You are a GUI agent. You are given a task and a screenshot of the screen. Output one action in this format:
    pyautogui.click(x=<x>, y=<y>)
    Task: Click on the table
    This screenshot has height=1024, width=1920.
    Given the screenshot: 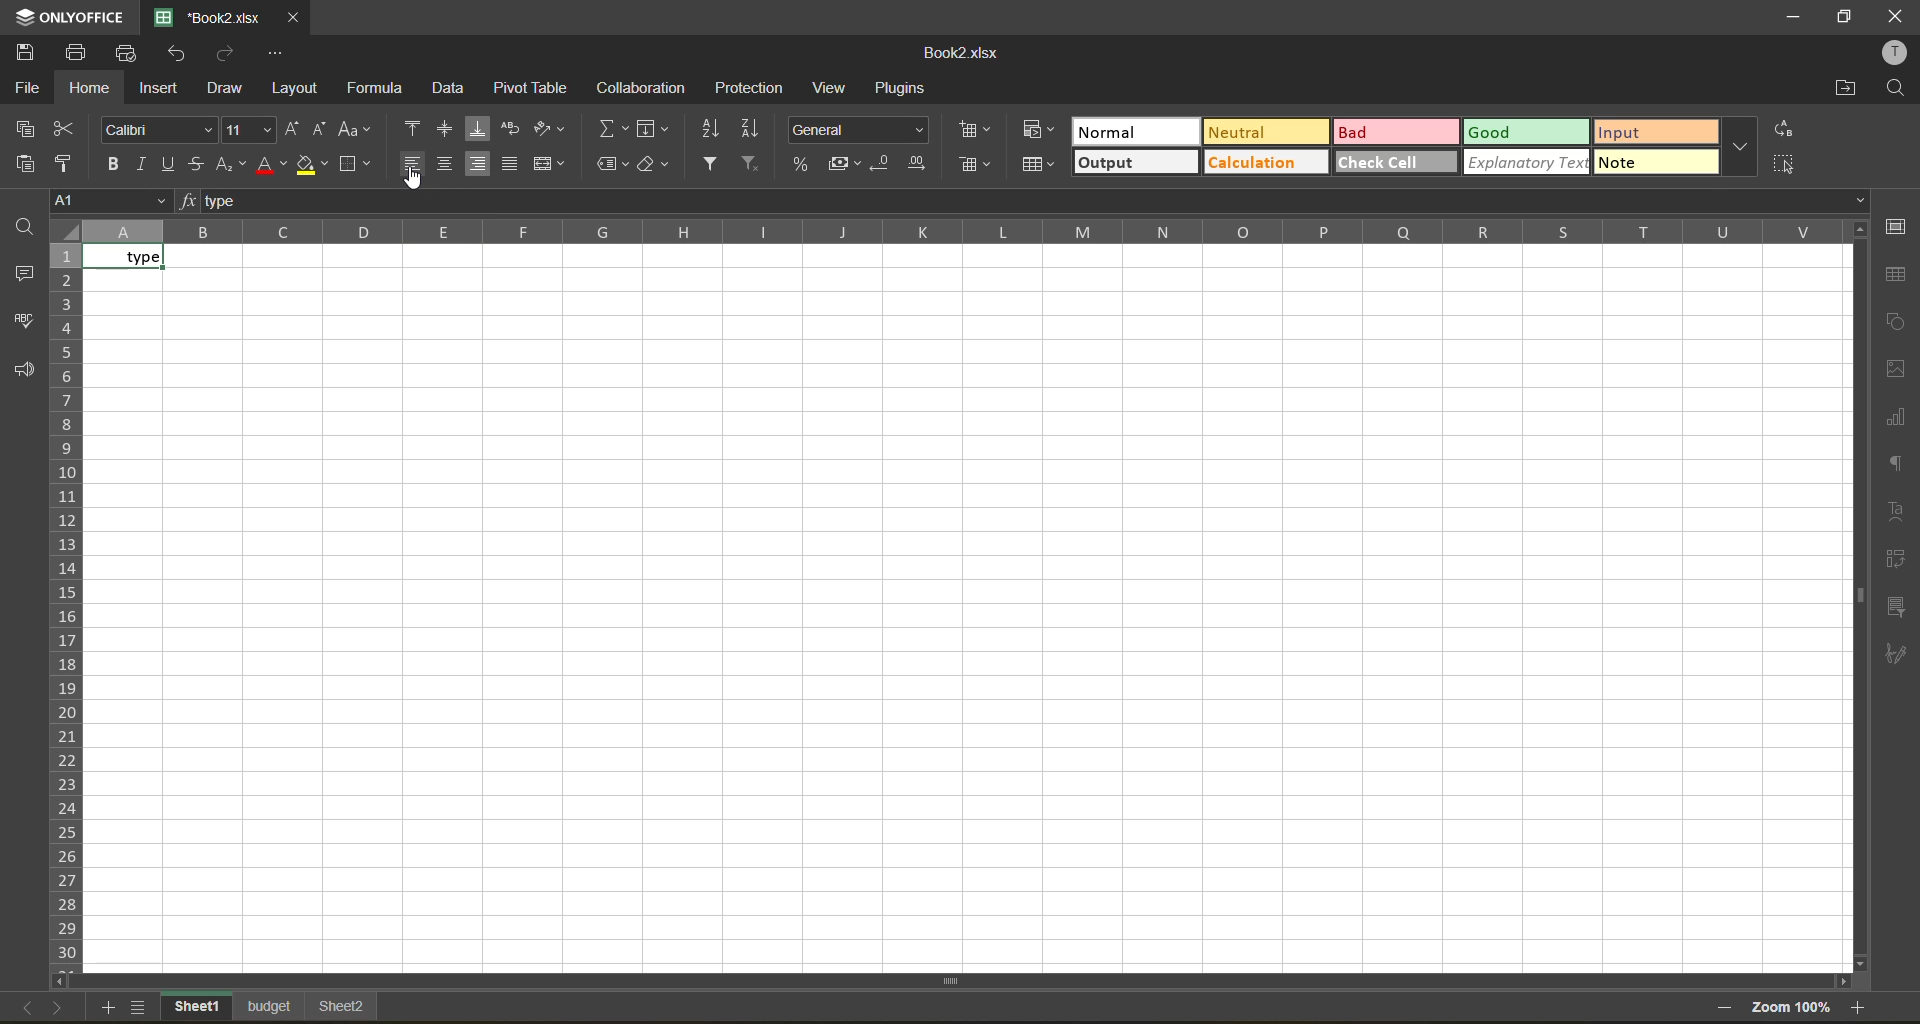 What is the action you would take?
    pyautogui.click(x=1897, y=275)
    